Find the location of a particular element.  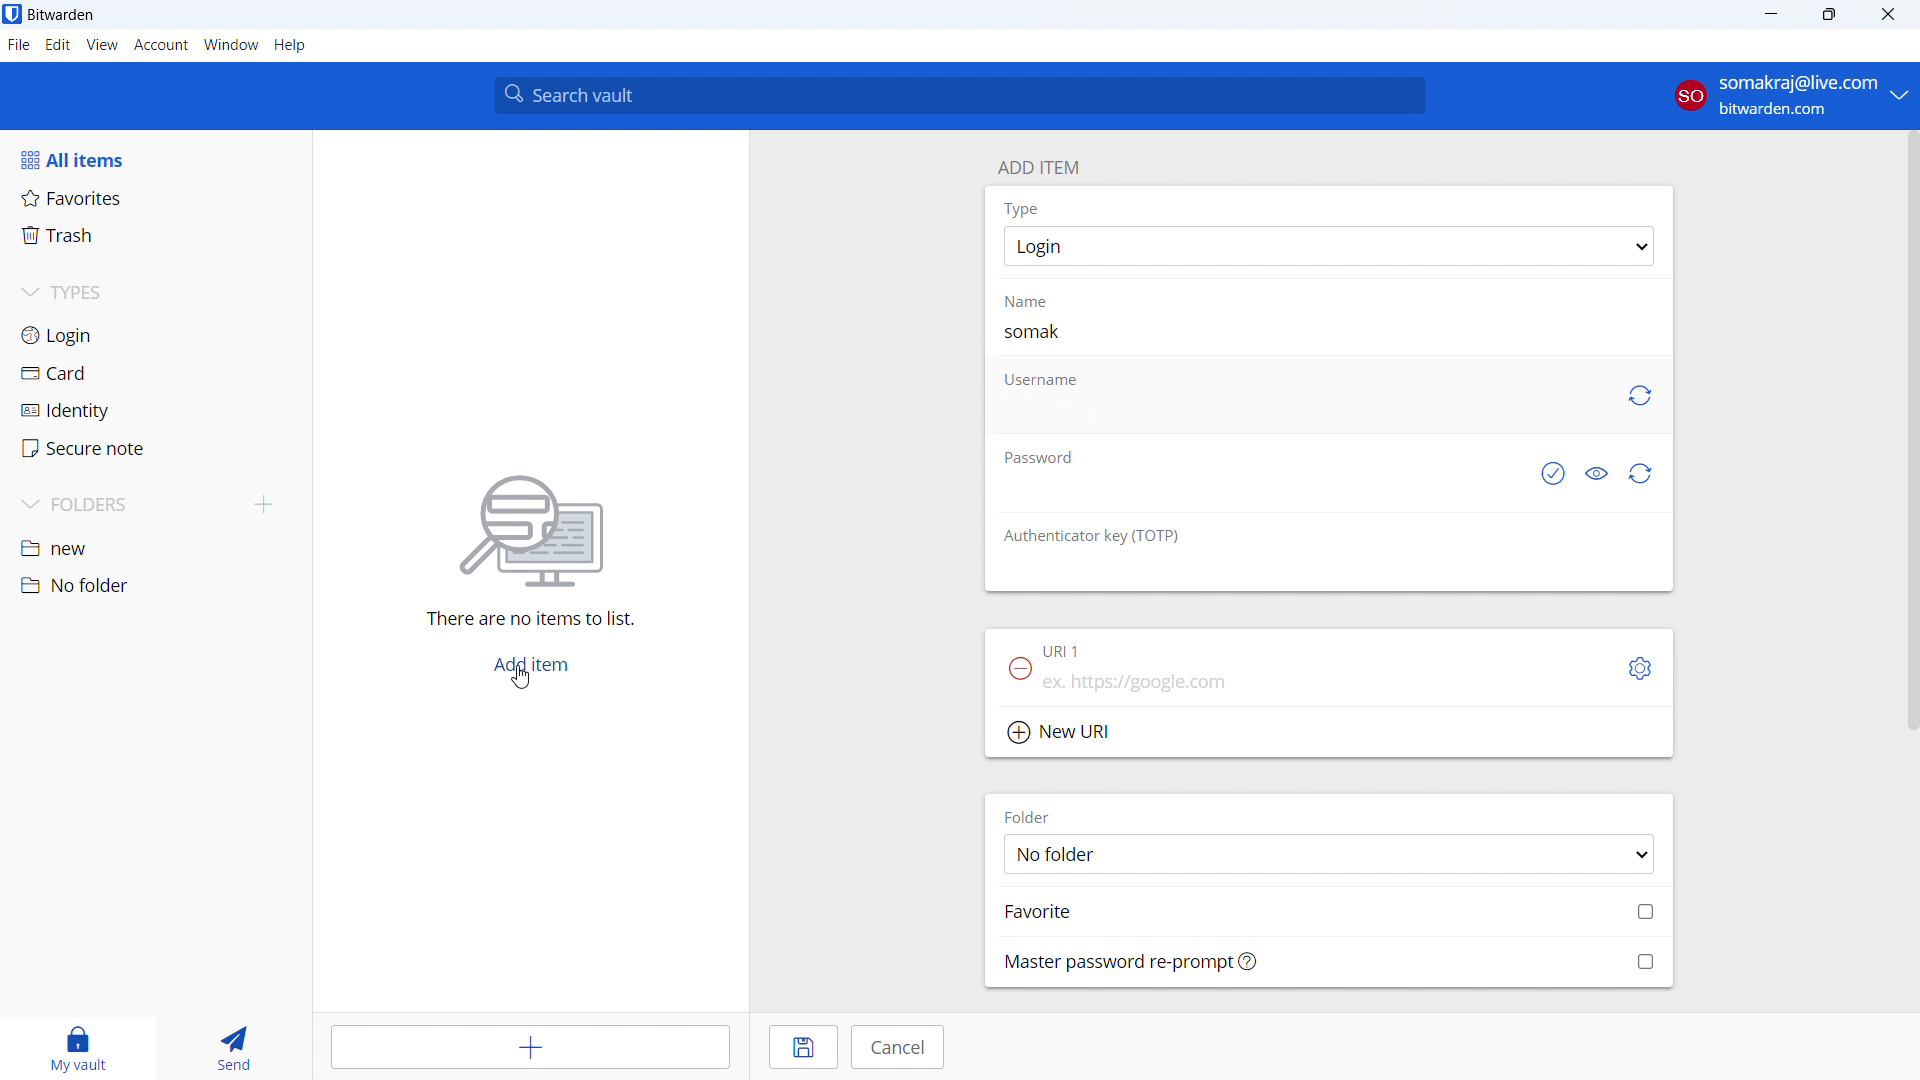

toggle visibility is located at coordinates (1596, 475).